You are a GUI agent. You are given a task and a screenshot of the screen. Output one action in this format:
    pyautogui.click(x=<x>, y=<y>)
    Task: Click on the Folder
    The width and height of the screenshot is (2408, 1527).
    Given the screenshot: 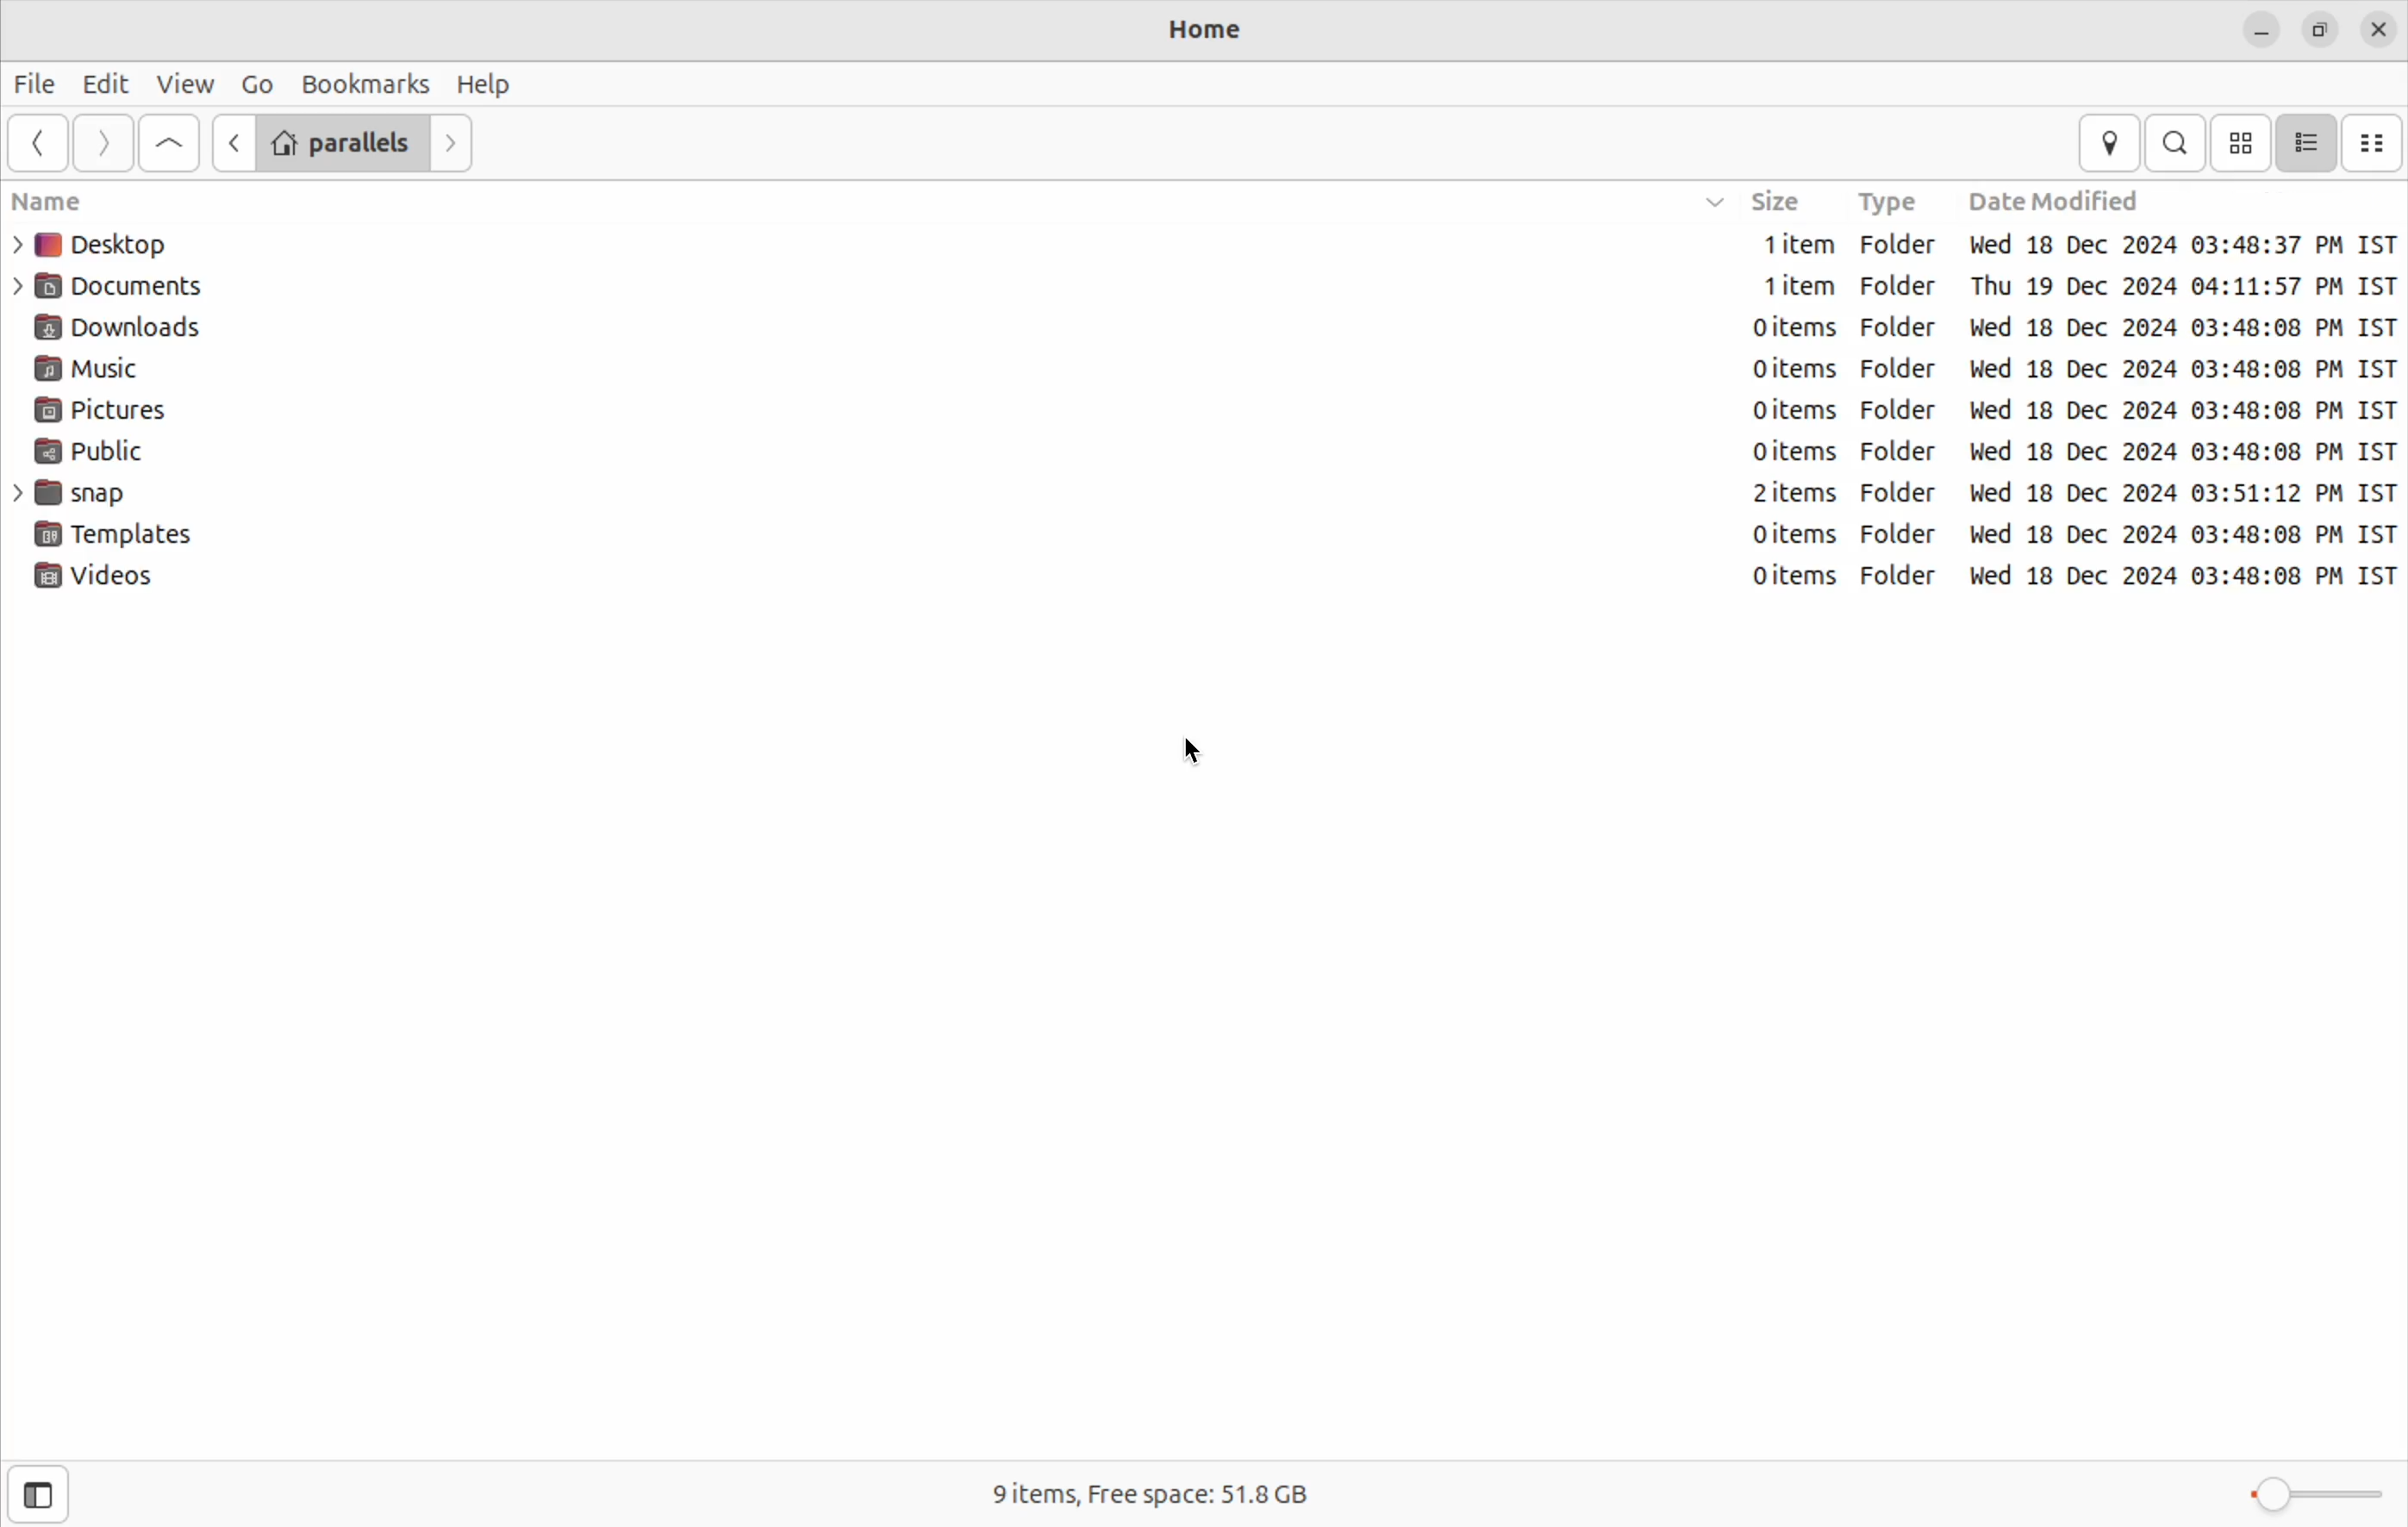 What is the action you would take?
    pyautogui.click(x=1897, y=249)
    